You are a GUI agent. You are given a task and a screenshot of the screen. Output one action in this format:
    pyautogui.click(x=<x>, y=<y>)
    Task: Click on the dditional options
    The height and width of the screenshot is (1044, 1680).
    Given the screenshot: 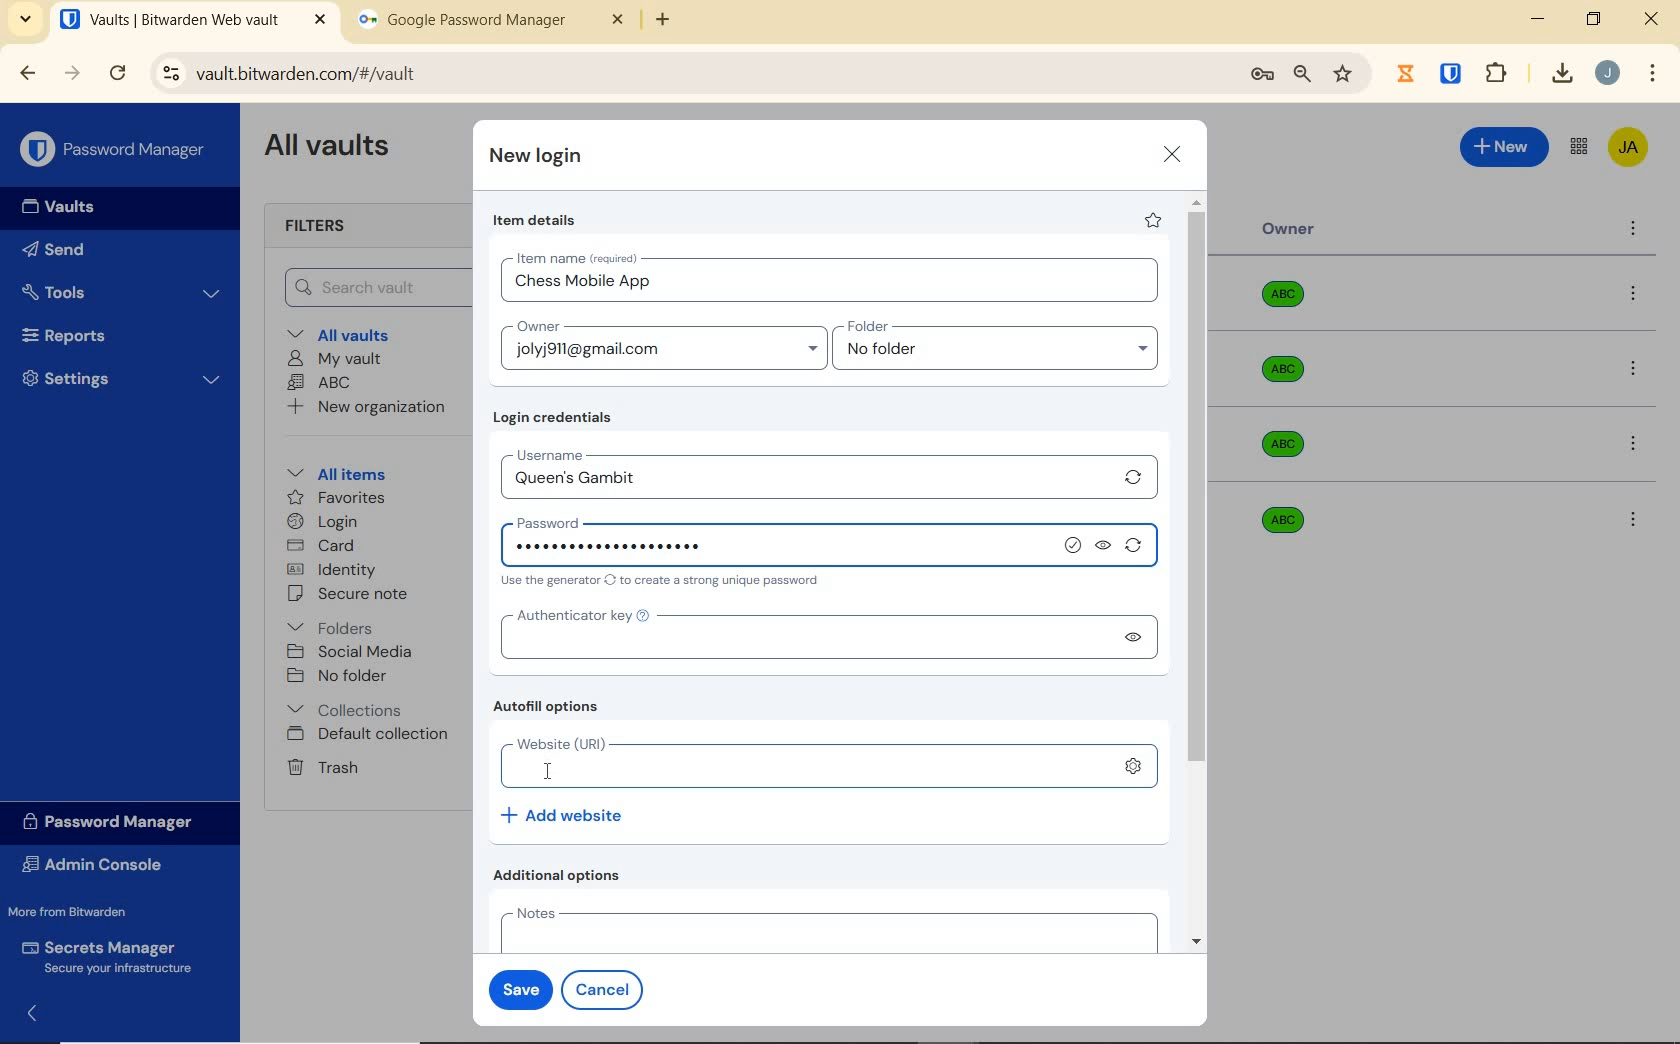 What is the action you would take?
    pyautogui.click(x=562, y=875)
    